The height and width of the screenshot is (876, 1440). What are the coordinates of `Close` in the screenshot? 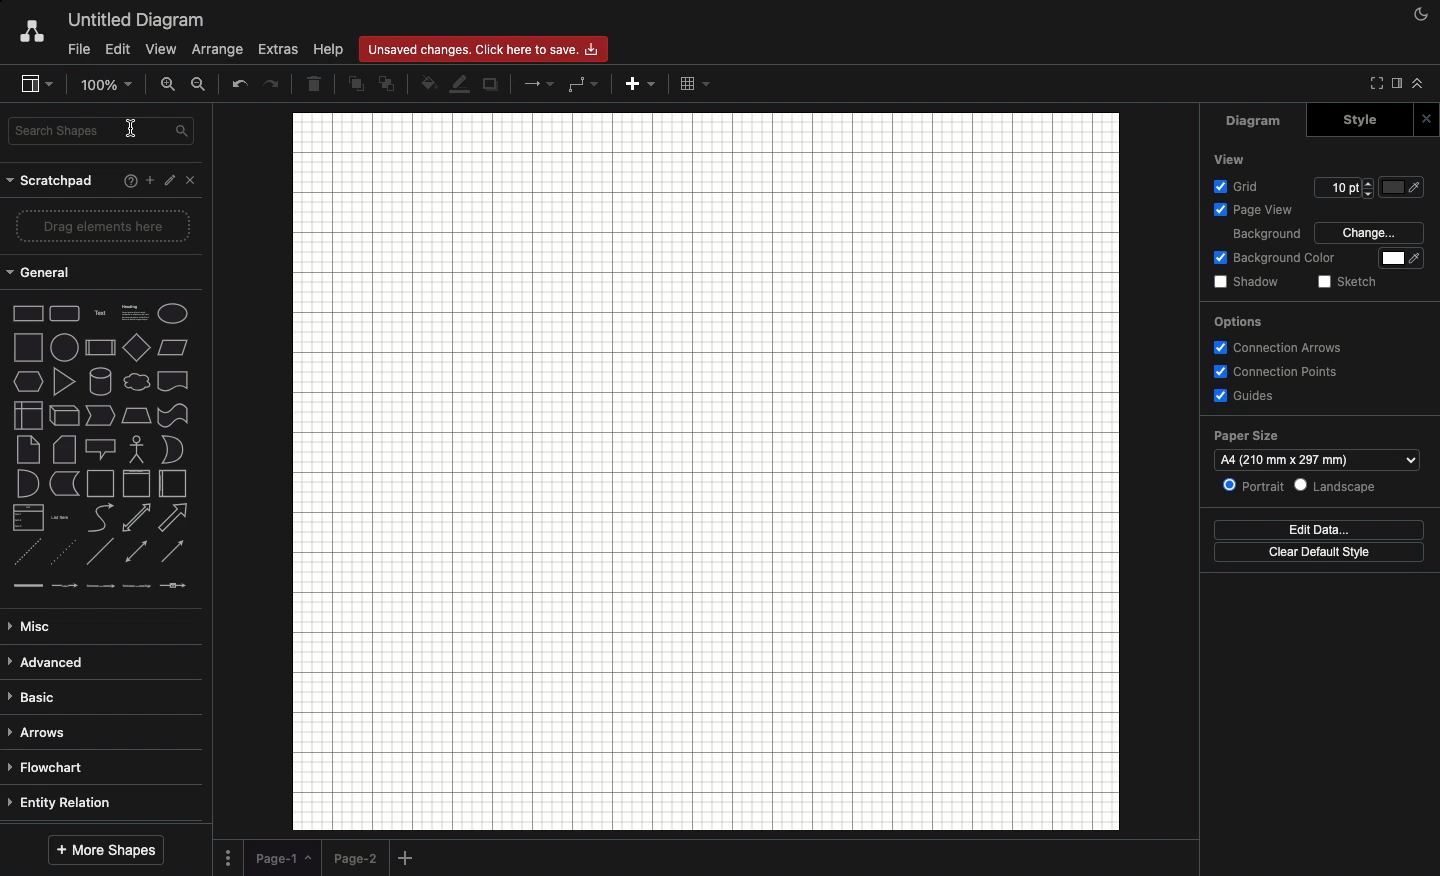 It's located at (193, 180).